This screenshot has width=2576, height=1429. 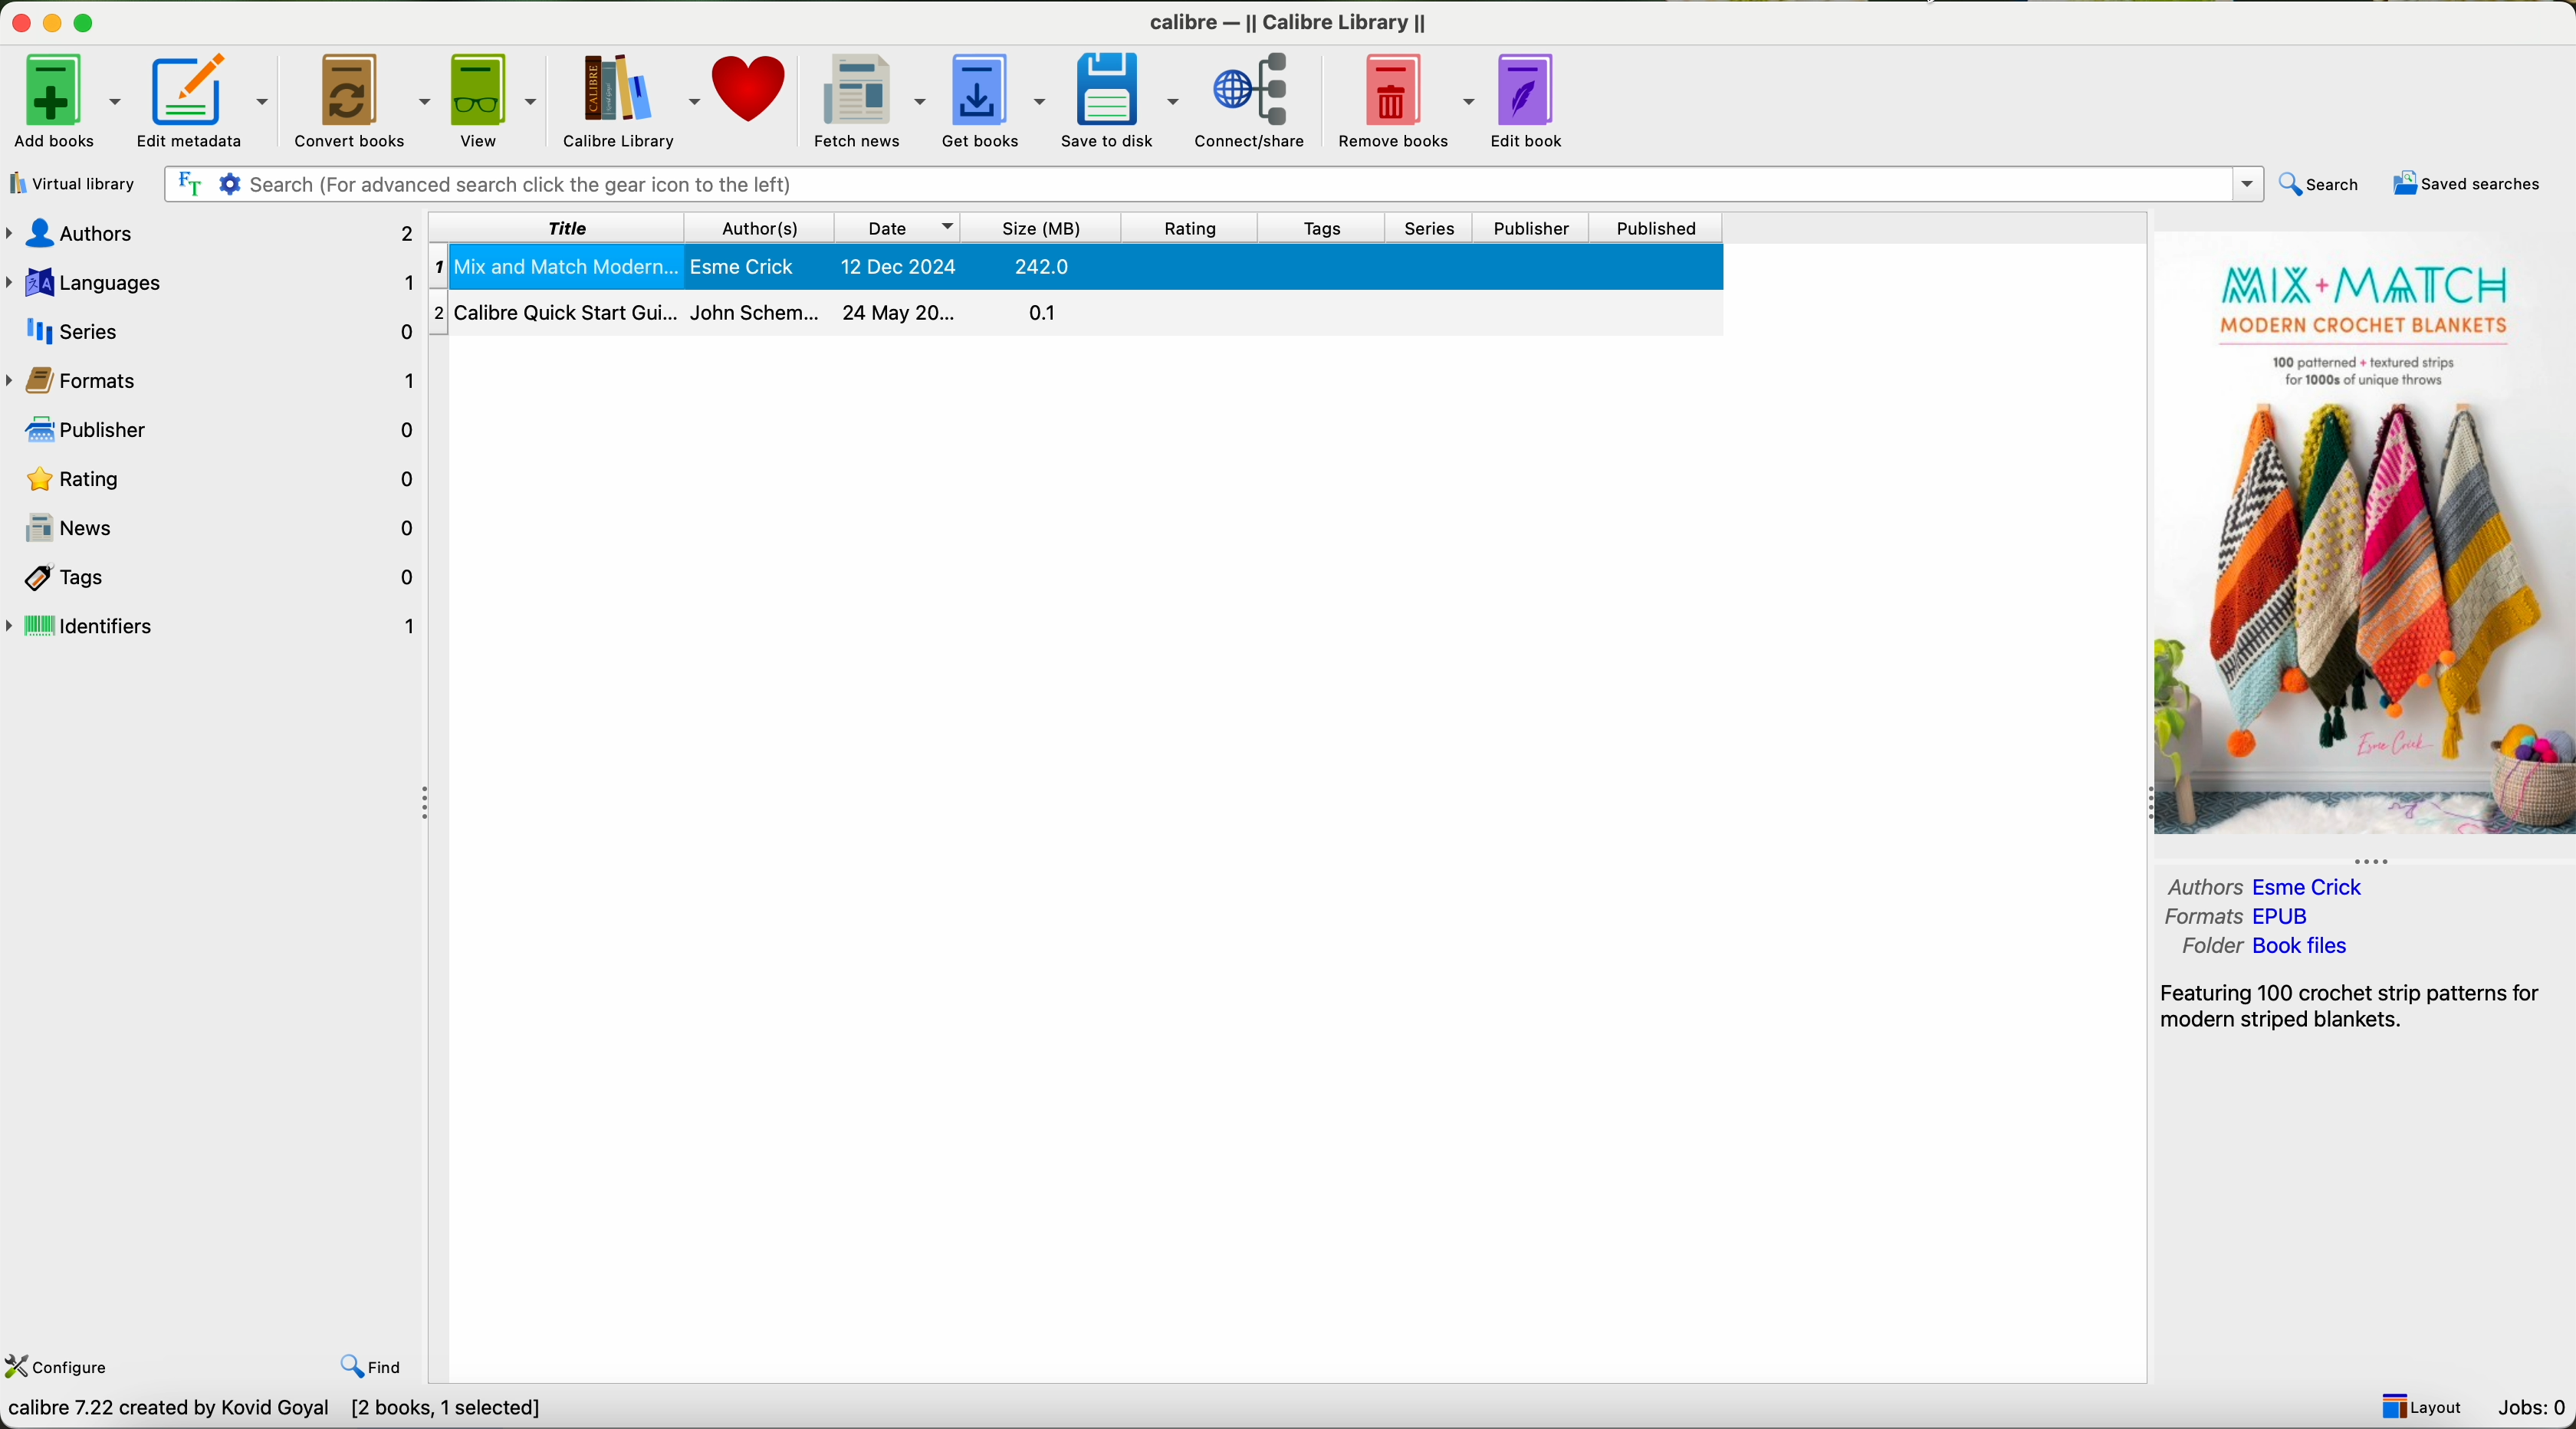 What do you see at coordinates (1318, 229) in the screenshot?
I see `tags` at bounding box center [1318, 229].